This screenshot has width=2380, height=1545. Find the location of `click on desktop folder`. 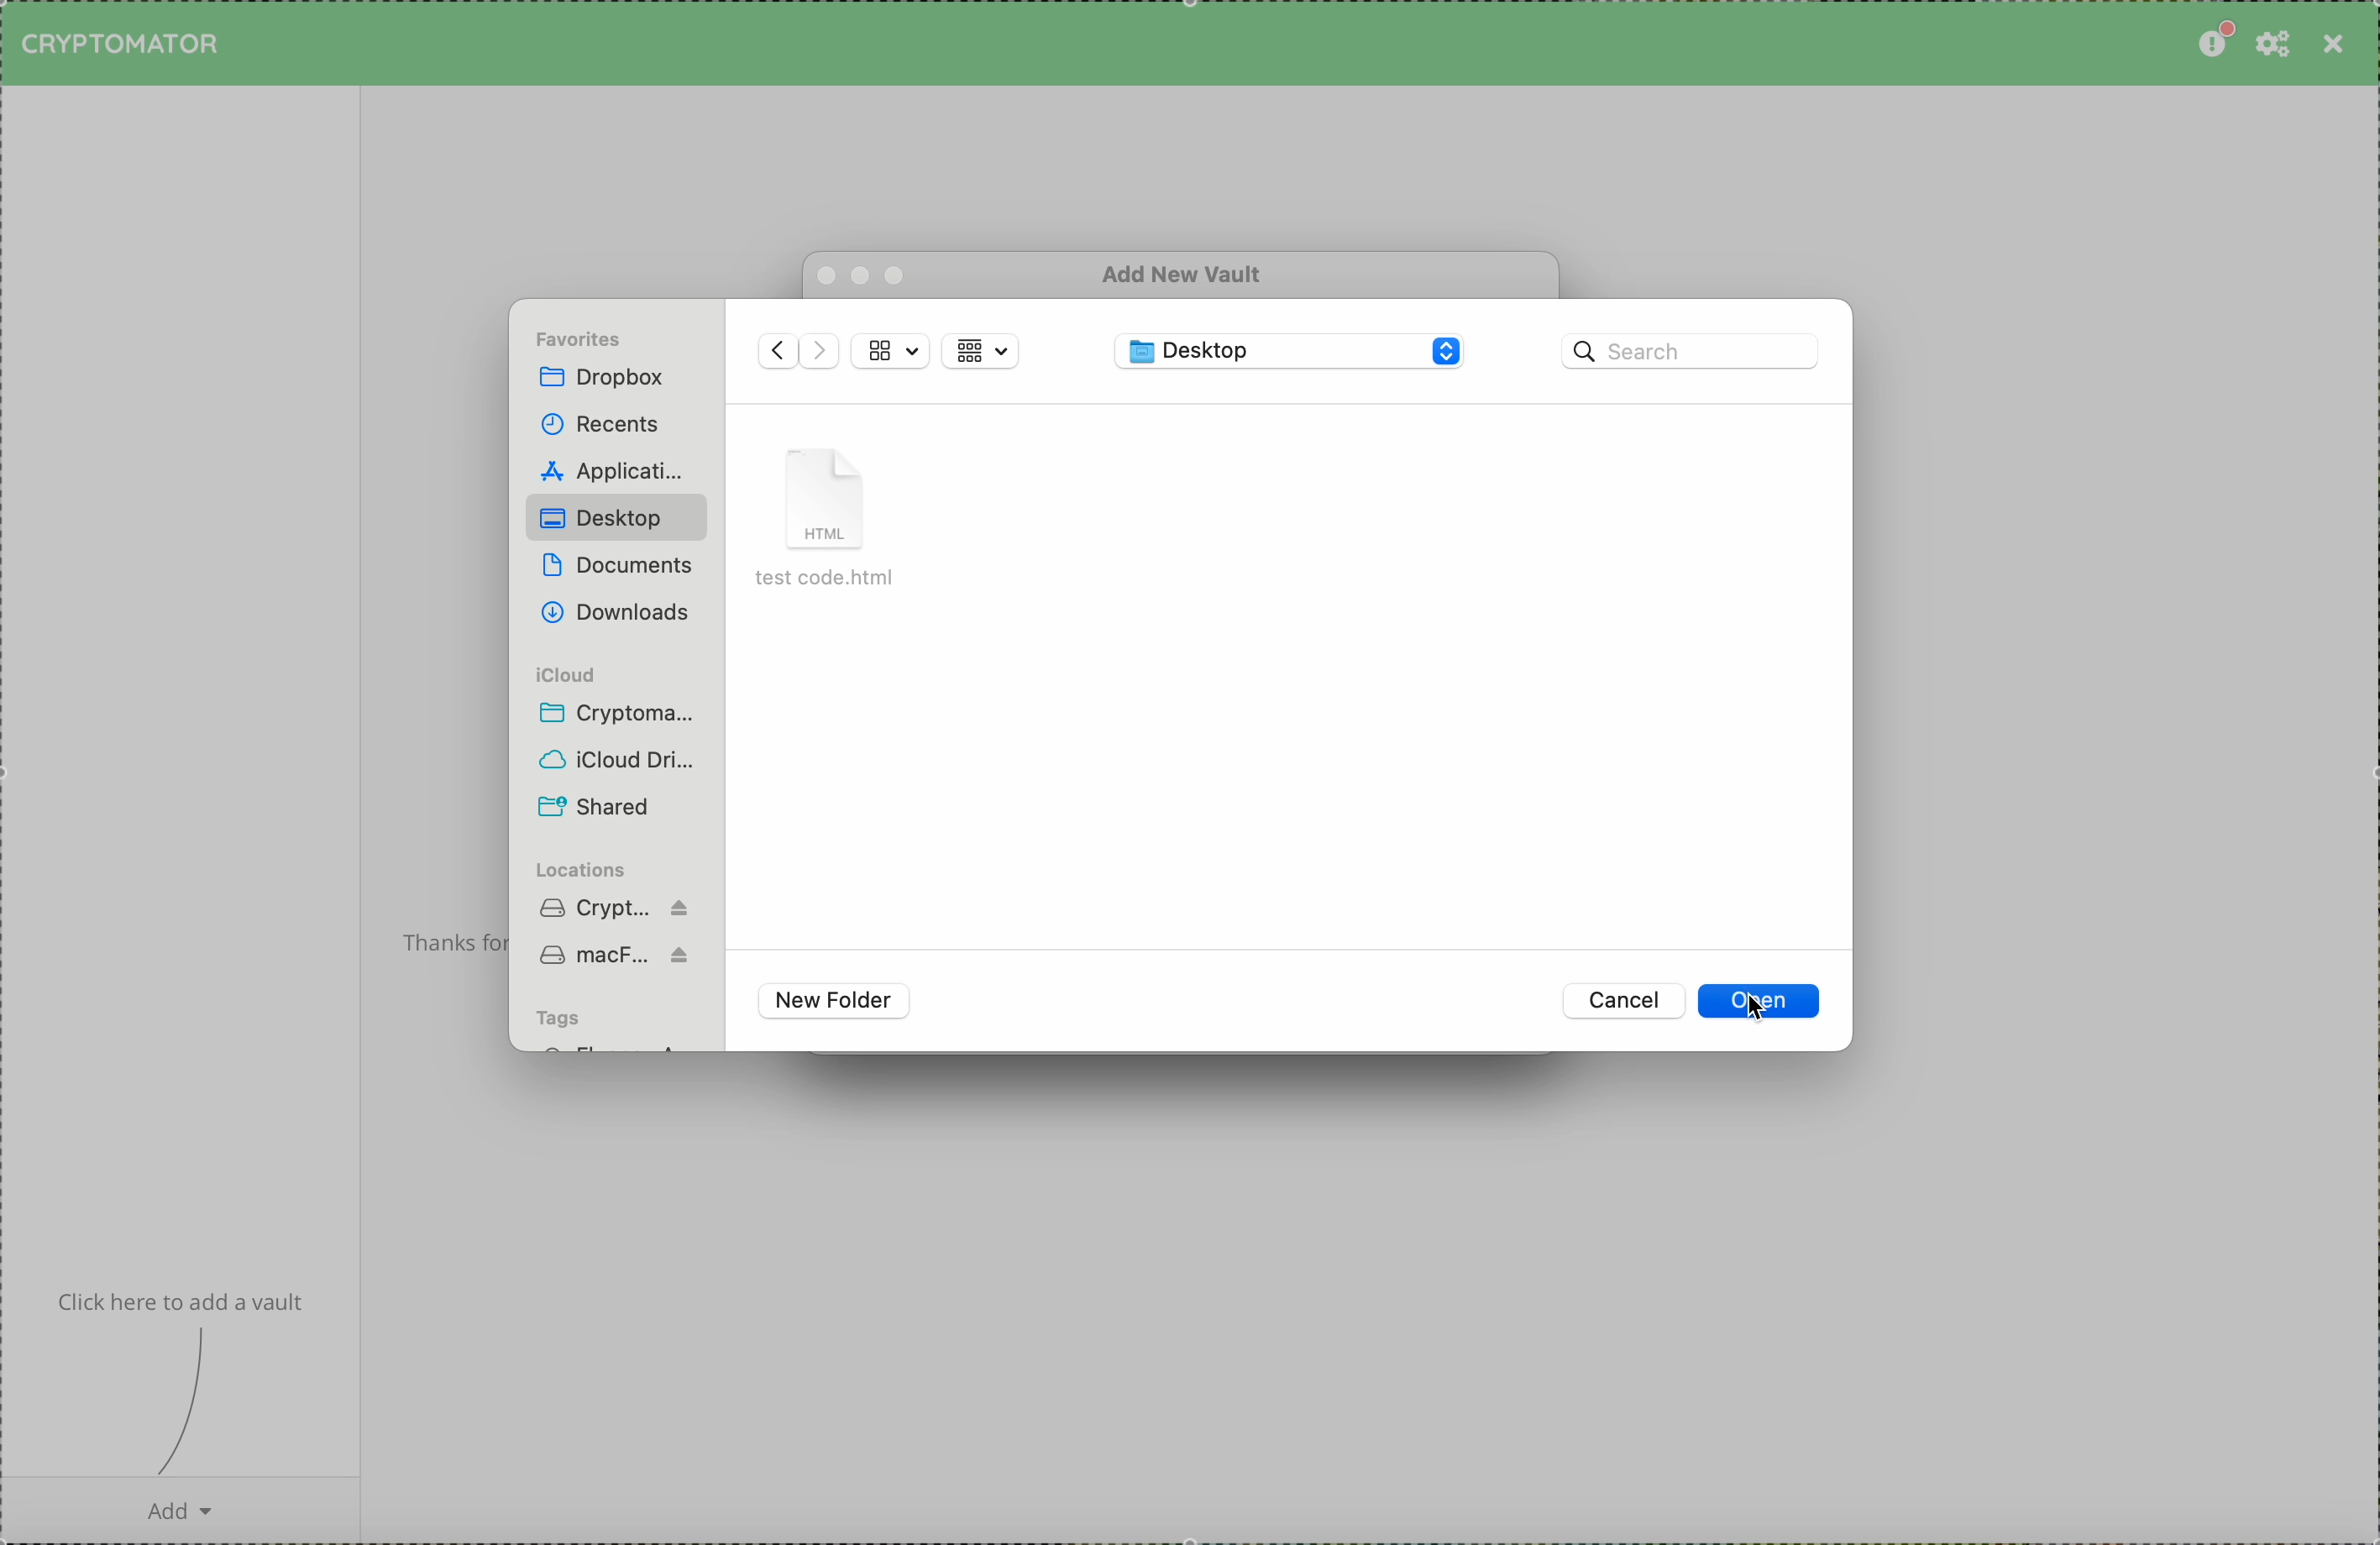

click on desktop folder is located at coordinates (612, 517).